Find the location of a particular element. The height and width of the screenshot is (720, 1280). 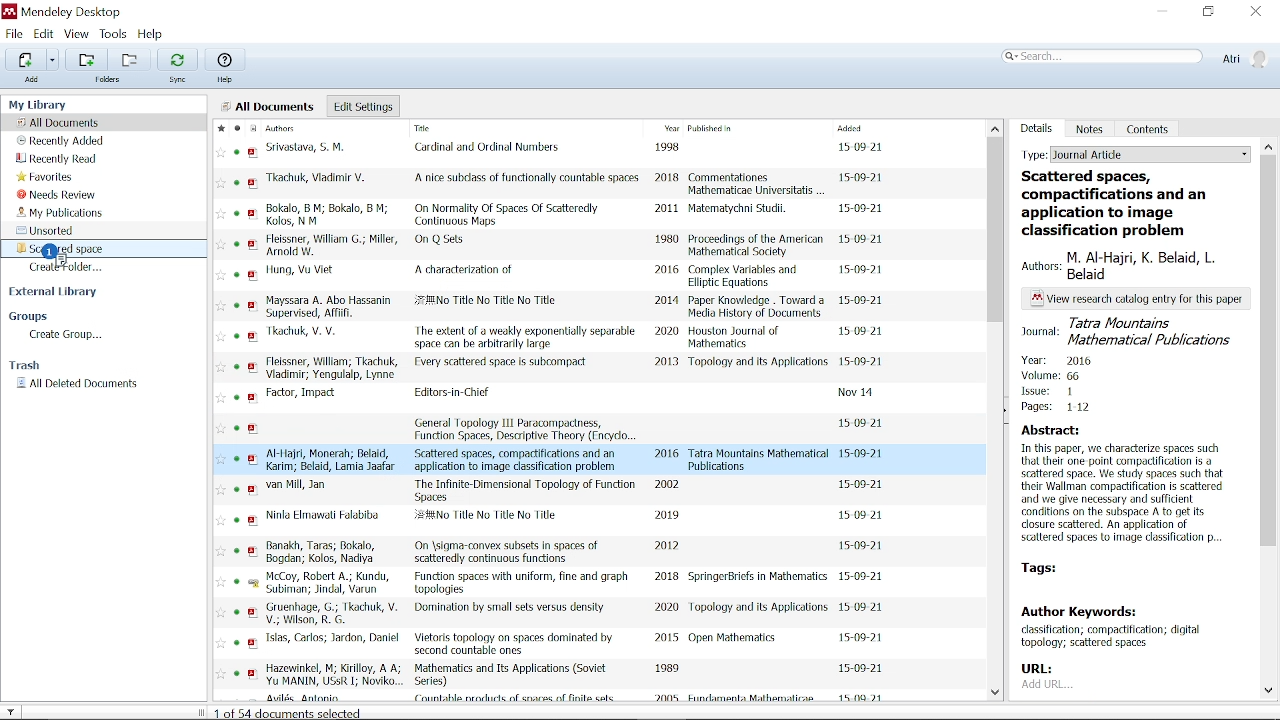

Needs review is located at coordinates (57, 195).